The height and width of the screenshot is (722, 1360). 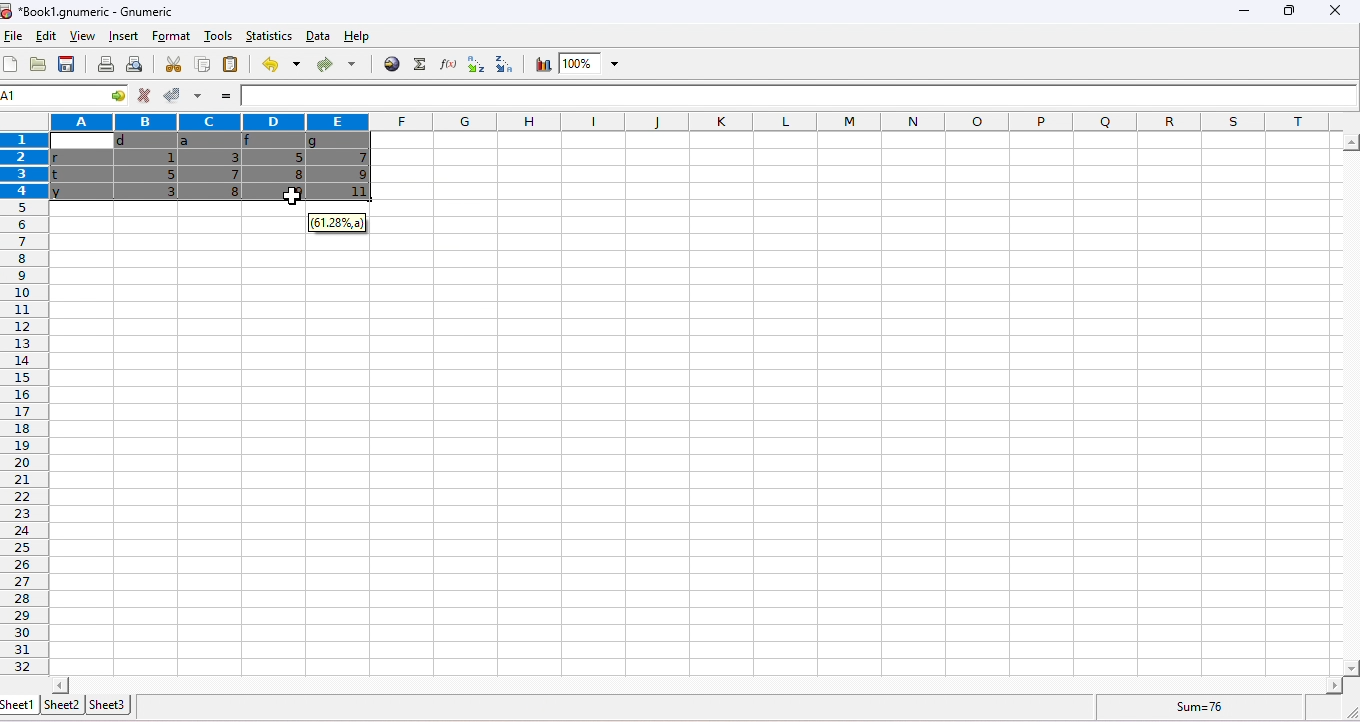 I want to click on accept changes, so click(x=168, y=94).